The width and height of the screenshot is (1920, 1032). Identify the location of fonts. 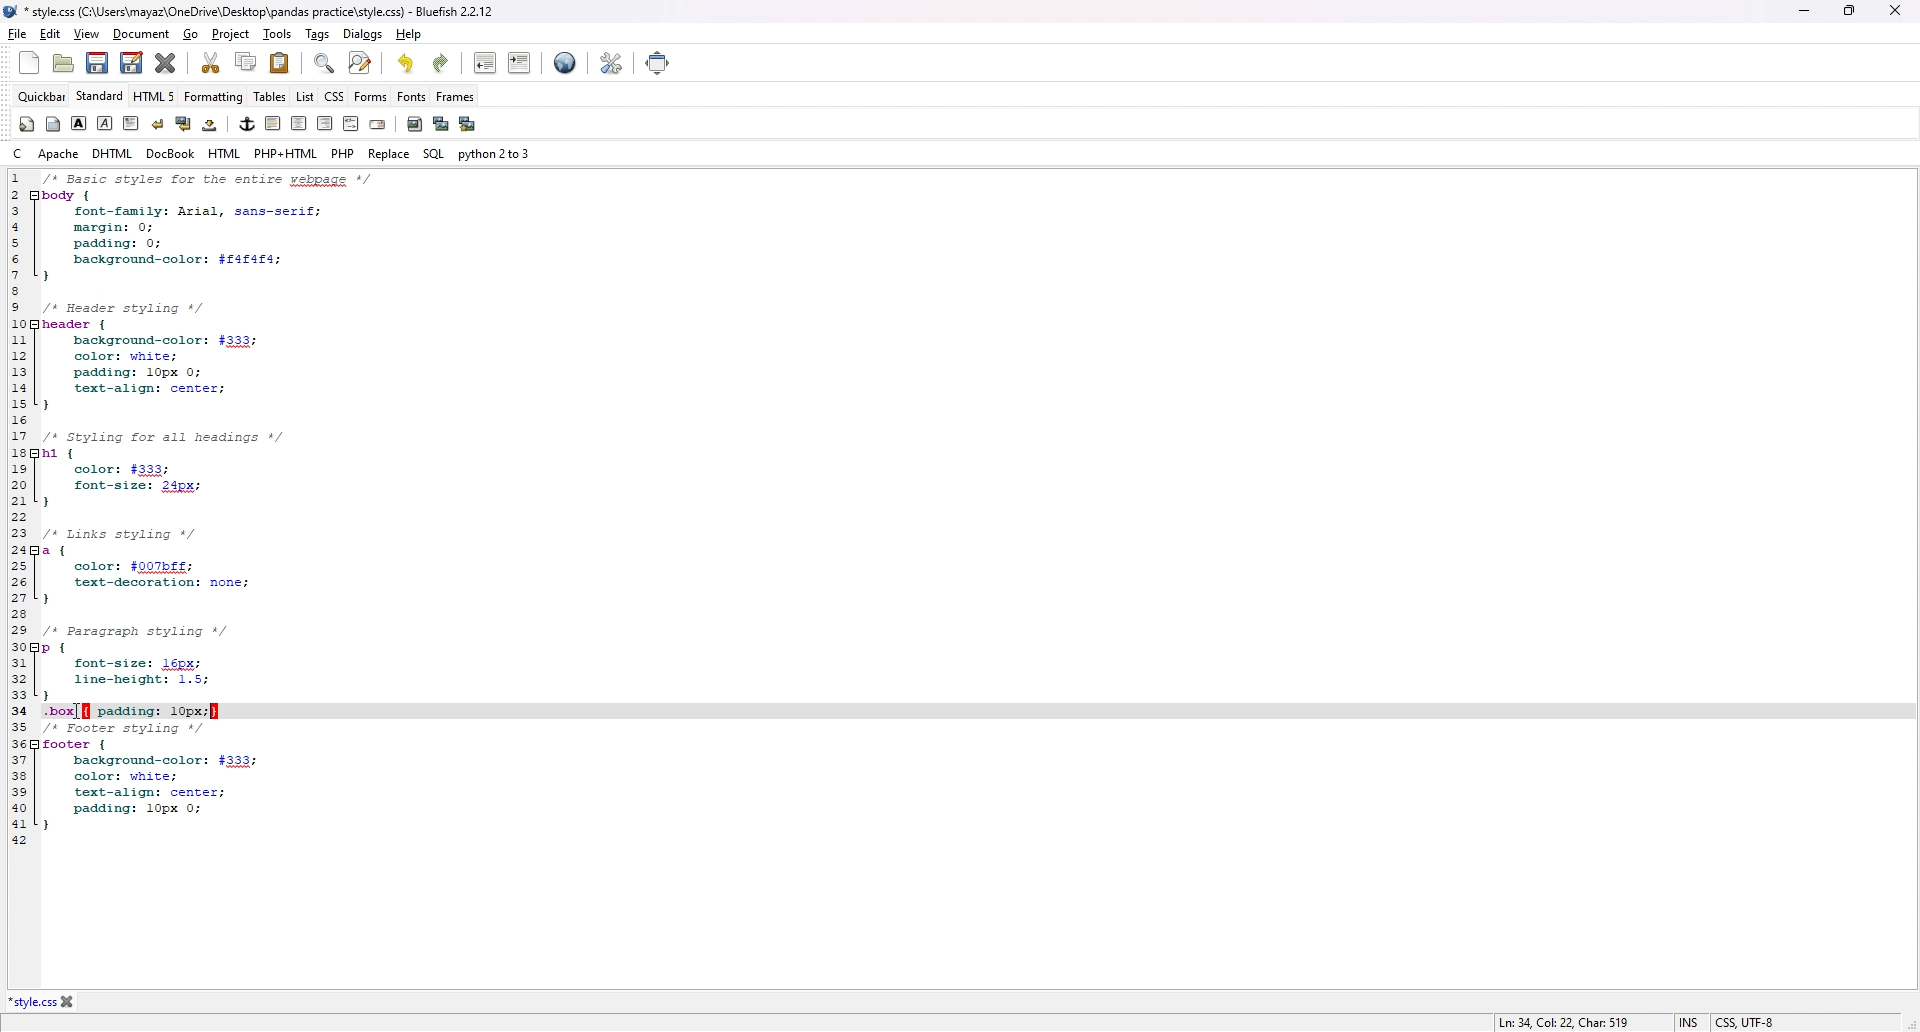
(411, 96).